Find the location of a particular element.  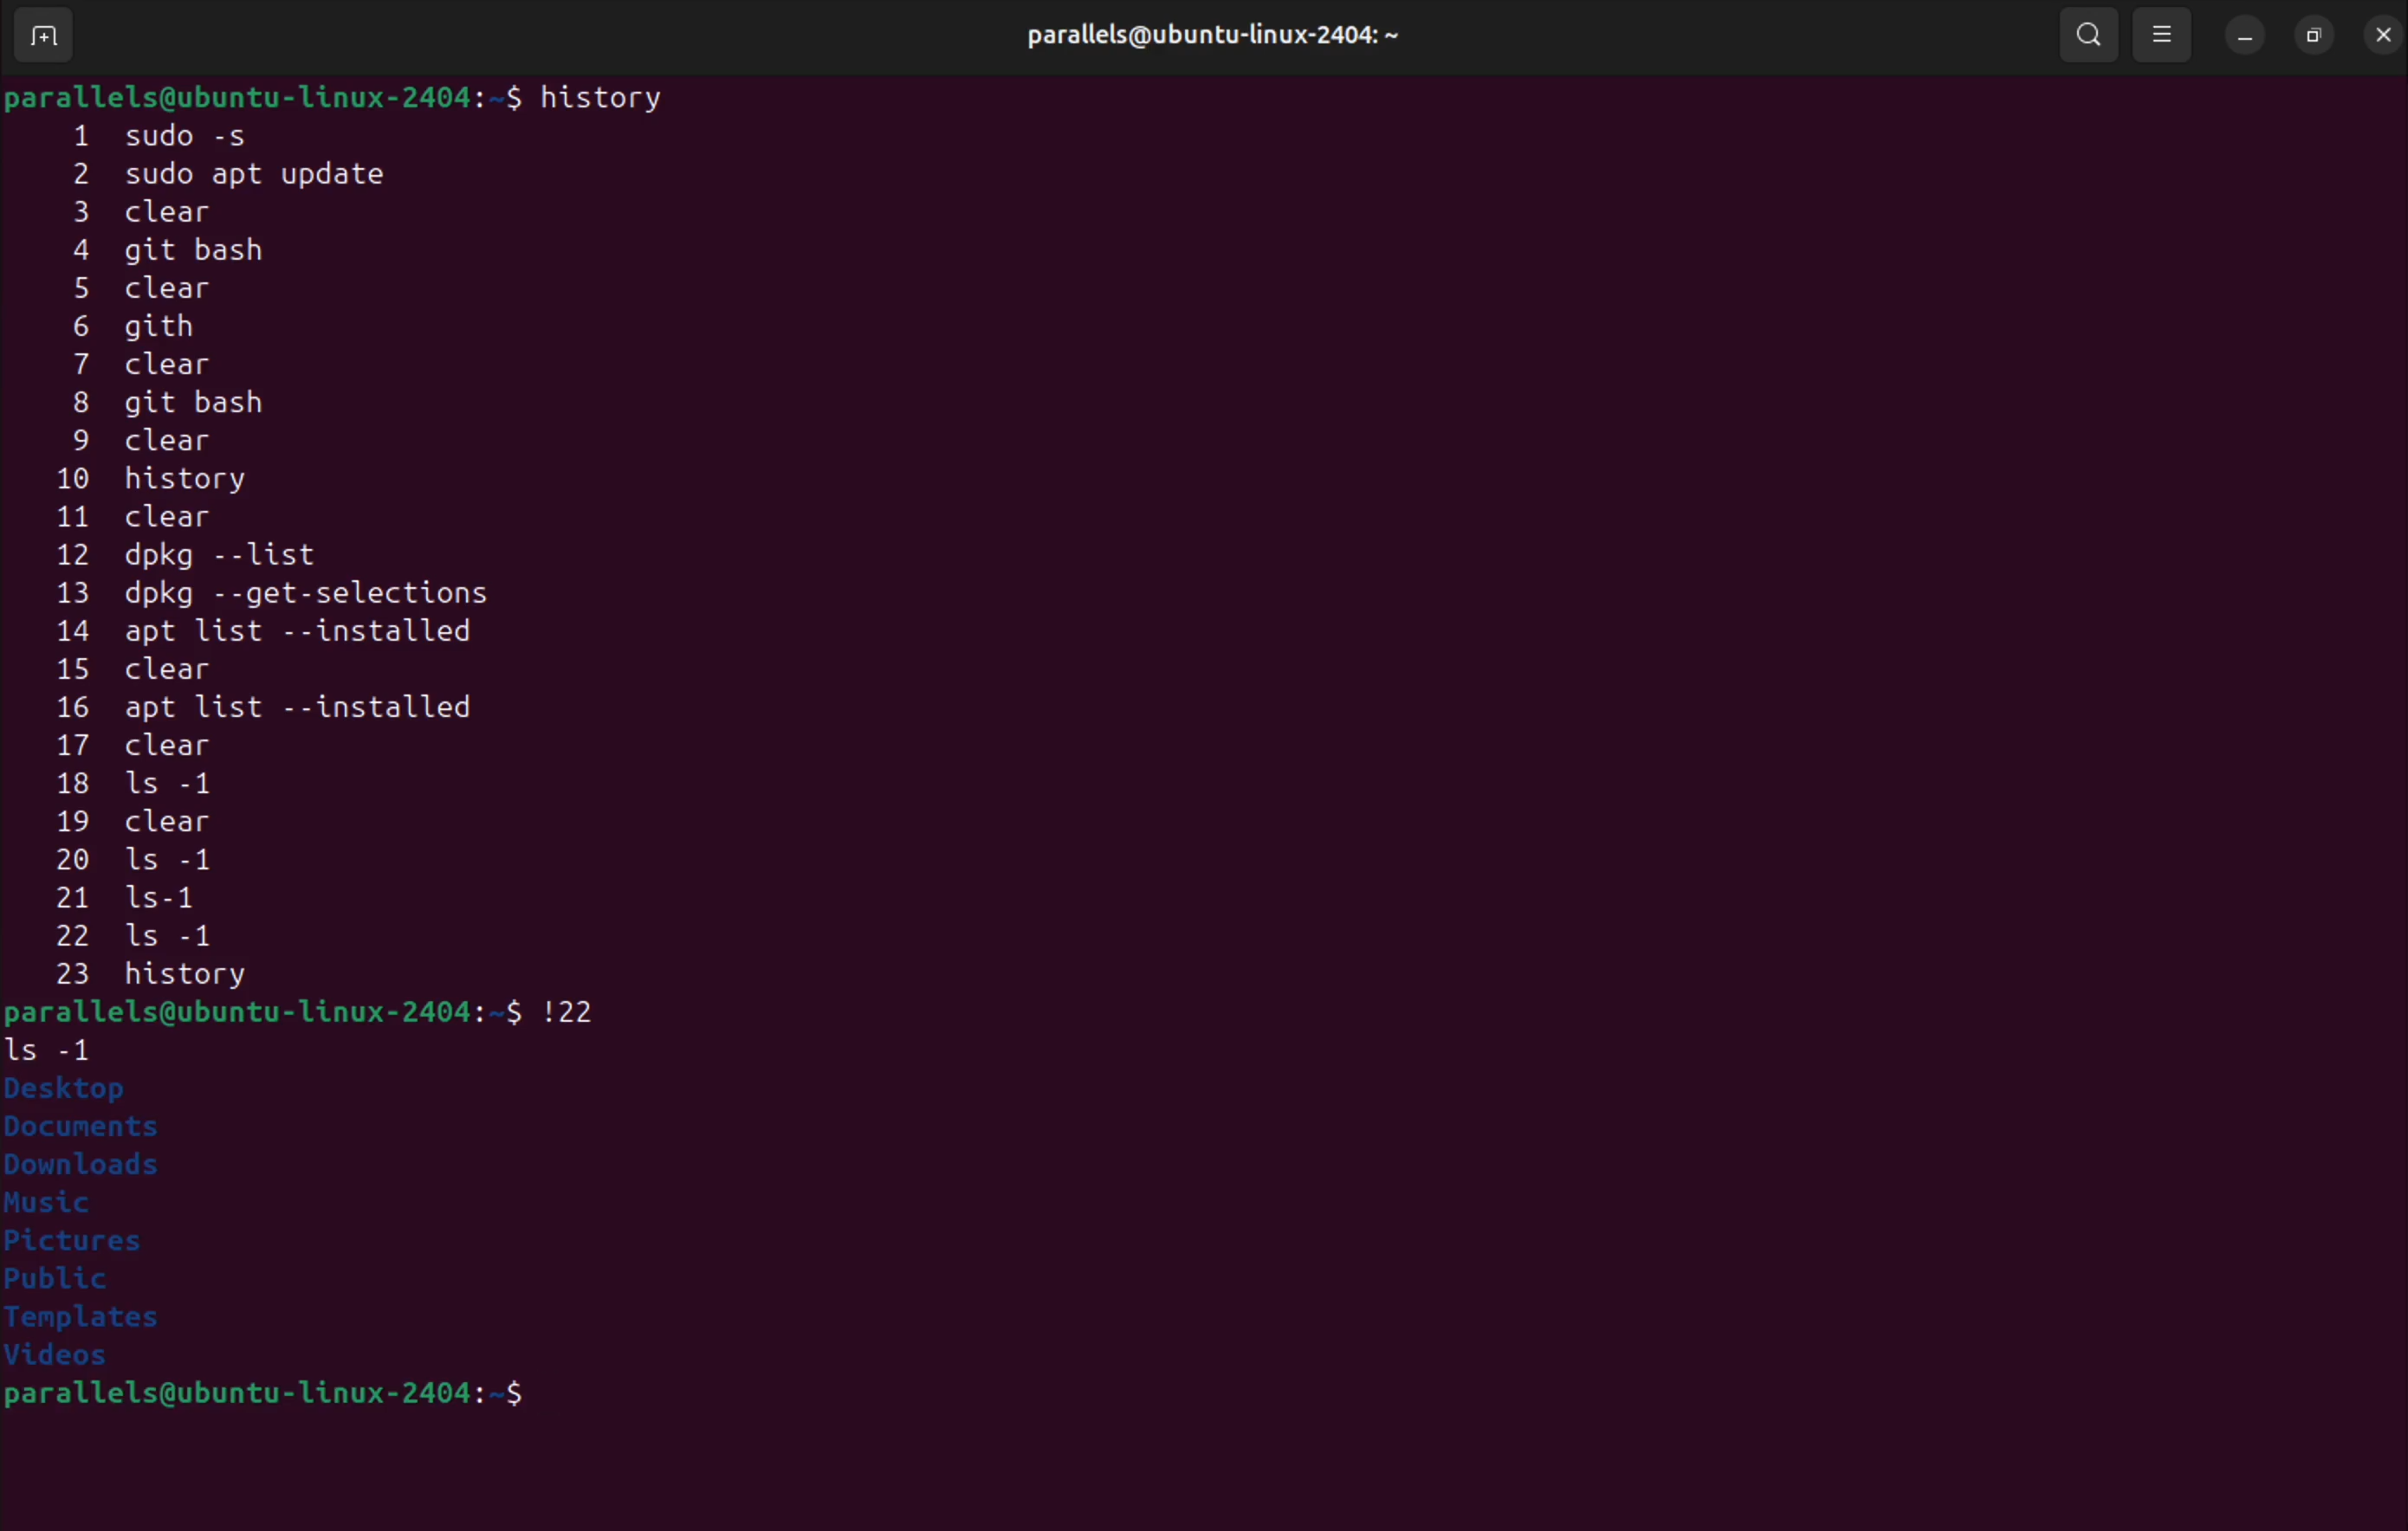

bash prompt is located at coordinates (263, 1012).